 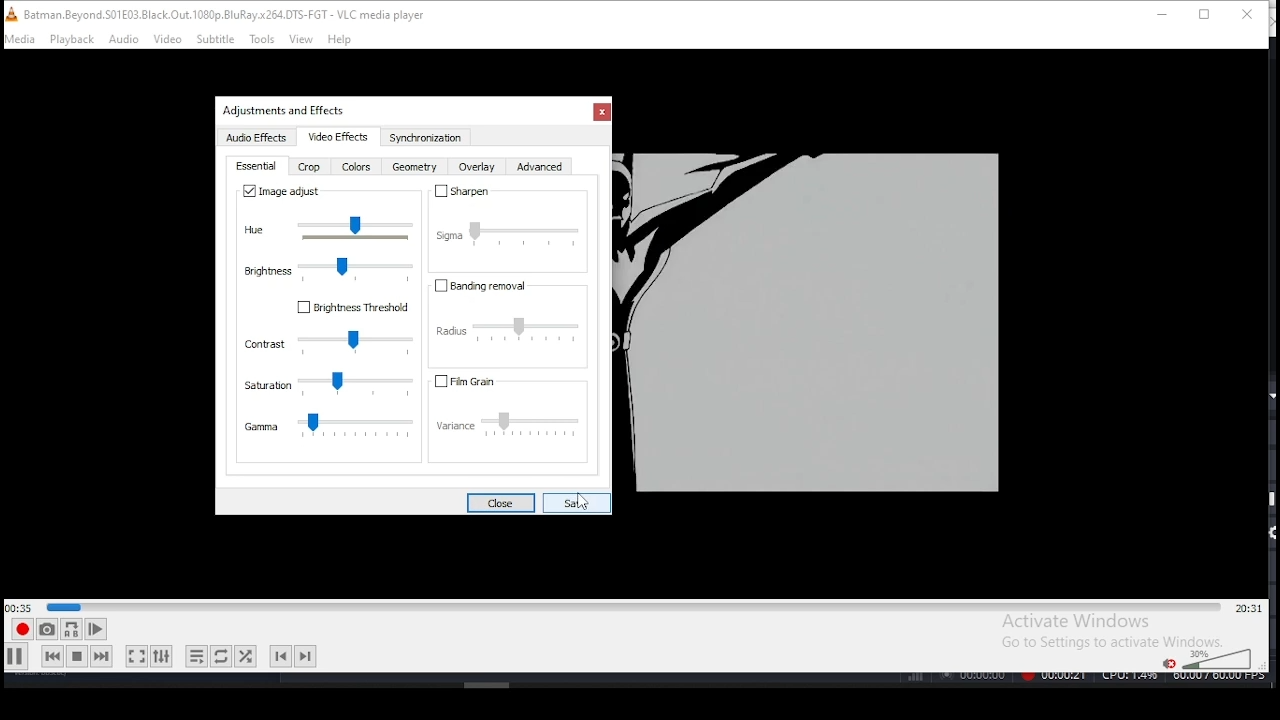 What do you see at coordinates (222, 13) in the screenshot?
I see `icon and filename` at bounding box center [222, 13].